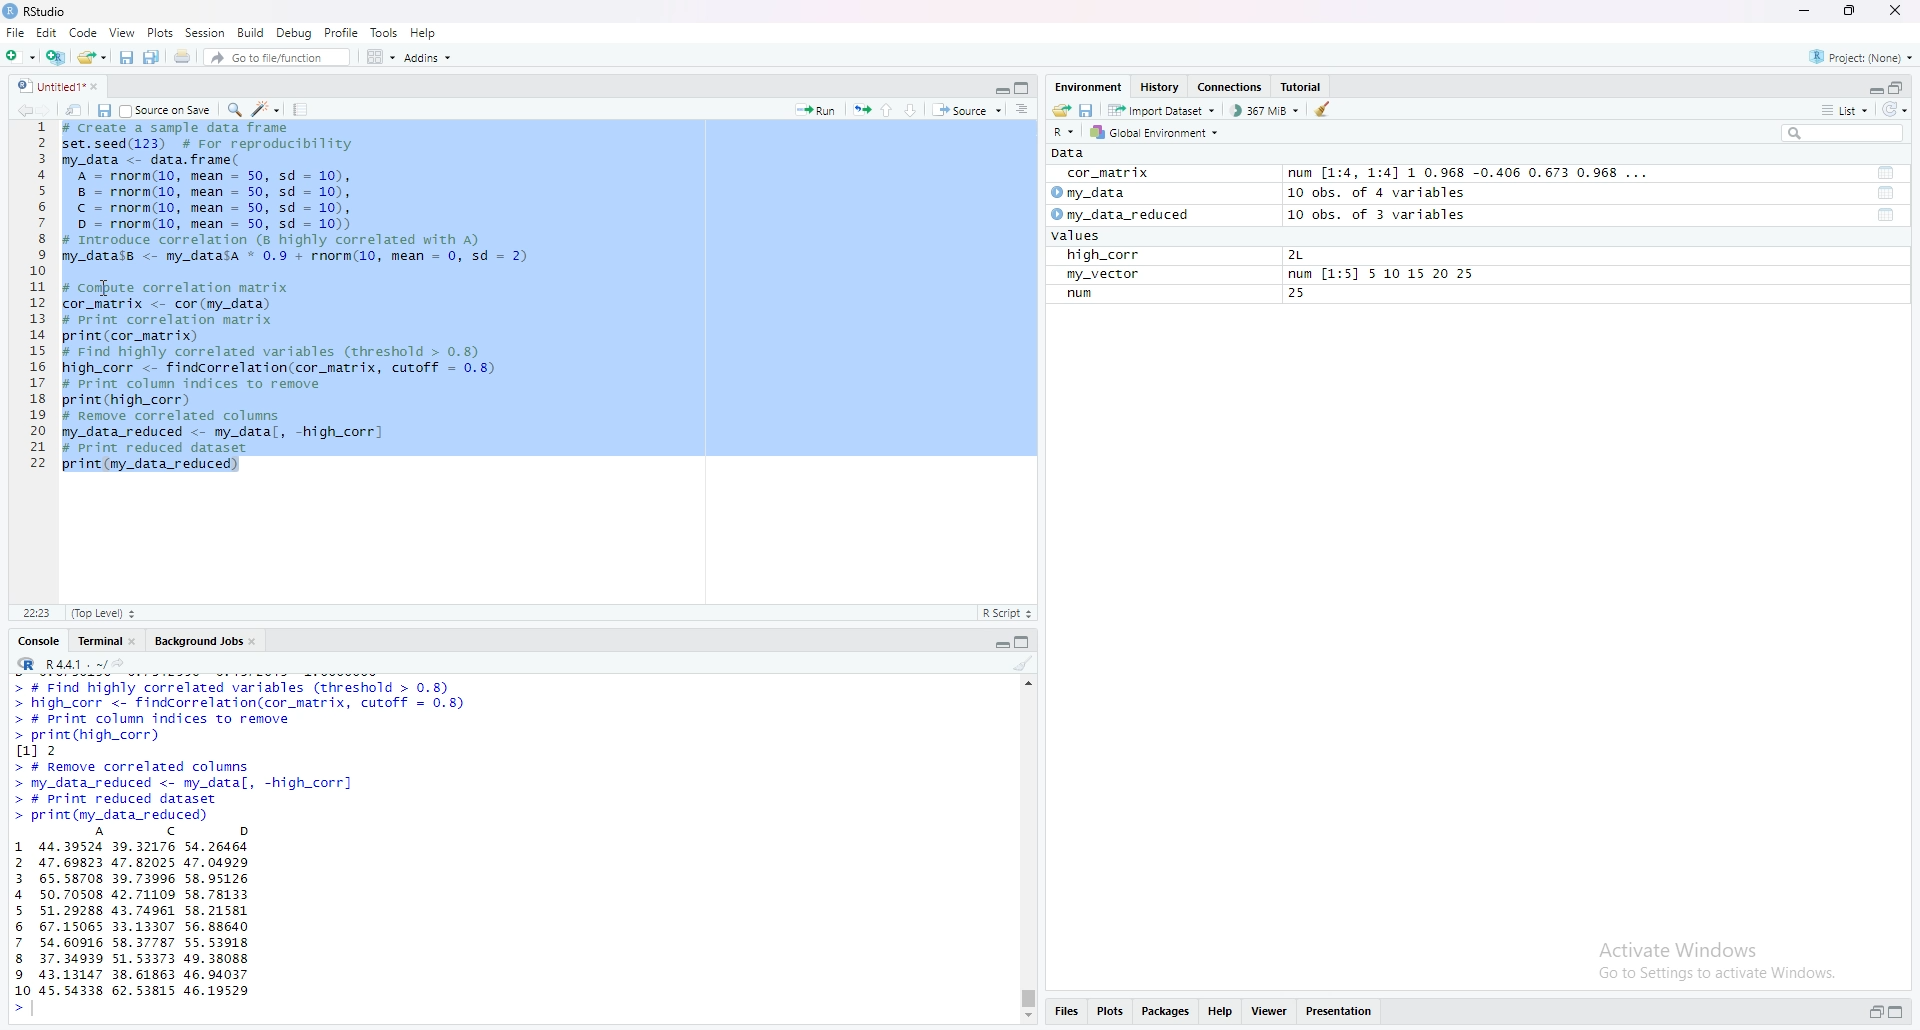 This screenshot has width=1920, height=1030. Describe the element at coordinates (135, 642) in the screenshot. I see `close` at that location.